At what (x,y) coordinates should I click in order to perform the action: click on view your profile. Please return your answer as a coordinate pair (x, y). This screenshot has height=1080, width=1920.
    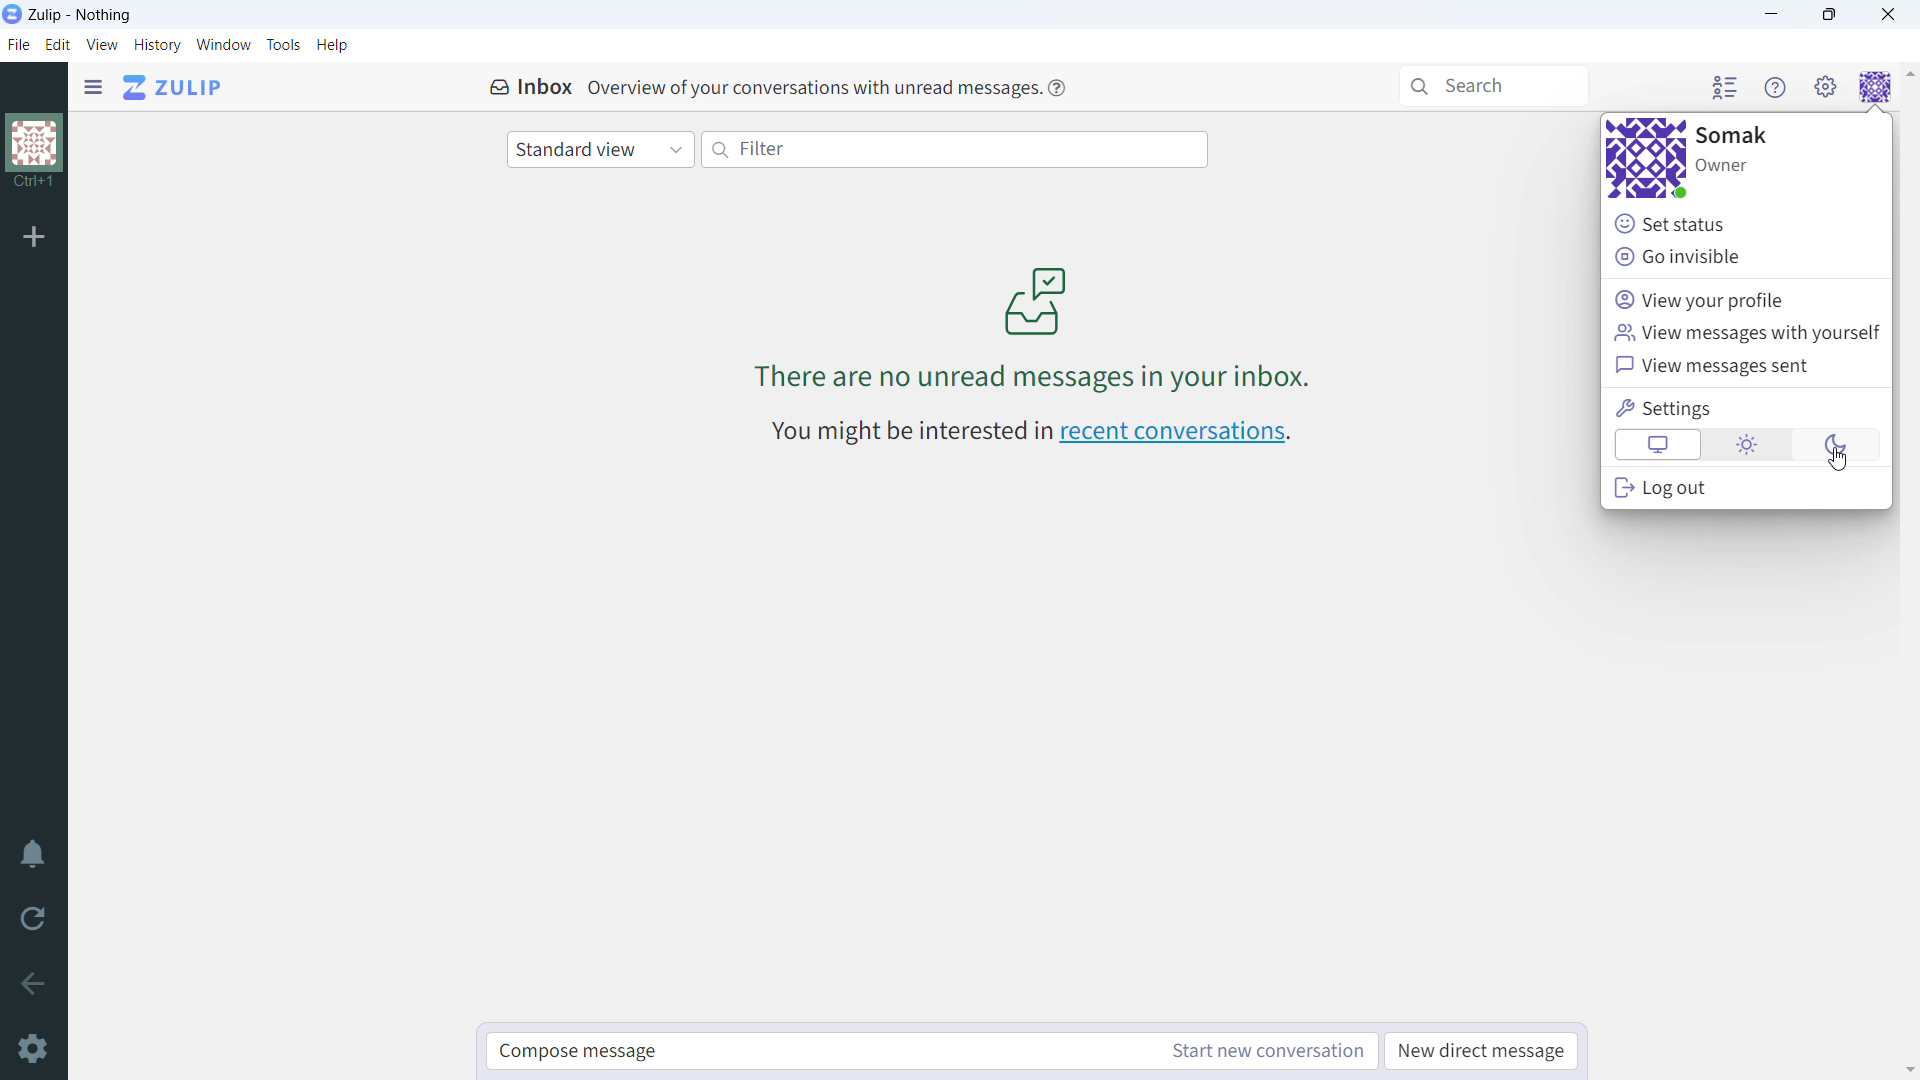
    Looking at the image, I should click on (1743, 298).